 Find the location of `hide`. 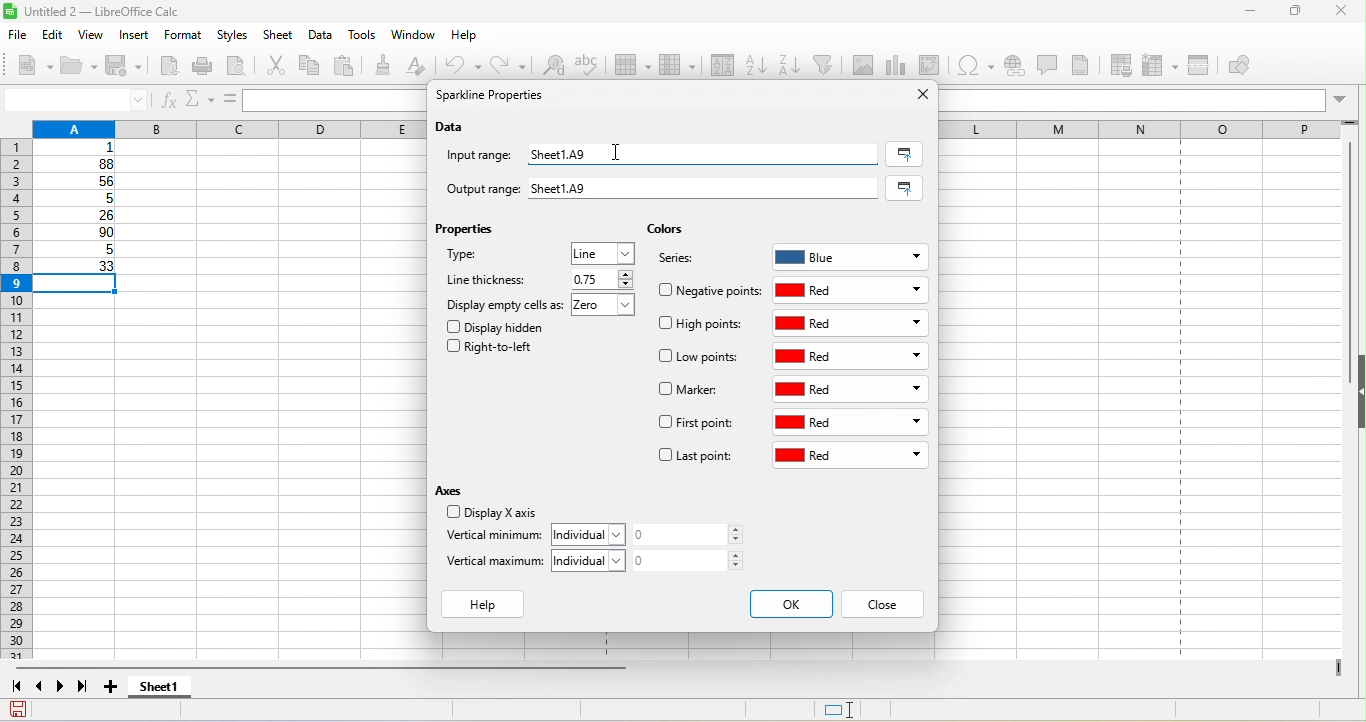

hide is located at coordinates (1357, 393).